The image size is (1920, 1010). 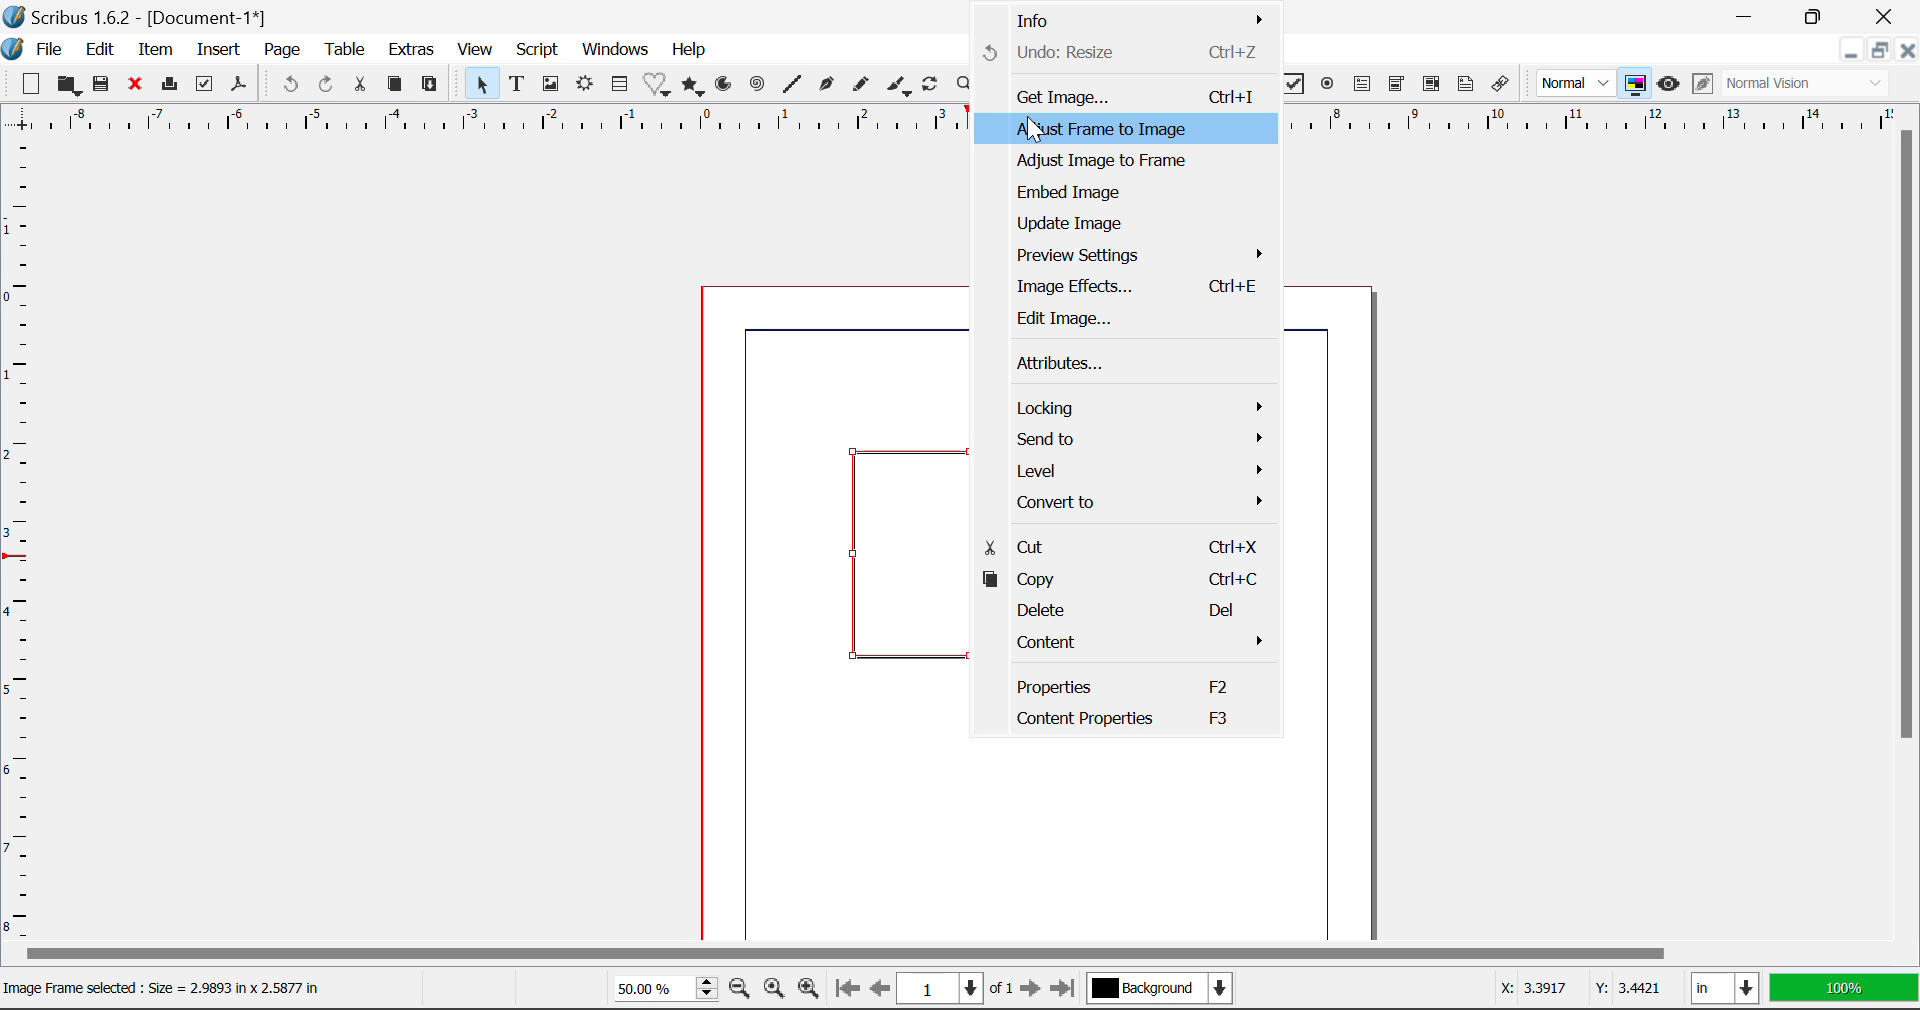 What do you see at coordinates (289, 84) in the screenshot?
I see `Undo` at bounding box center [289, 84].